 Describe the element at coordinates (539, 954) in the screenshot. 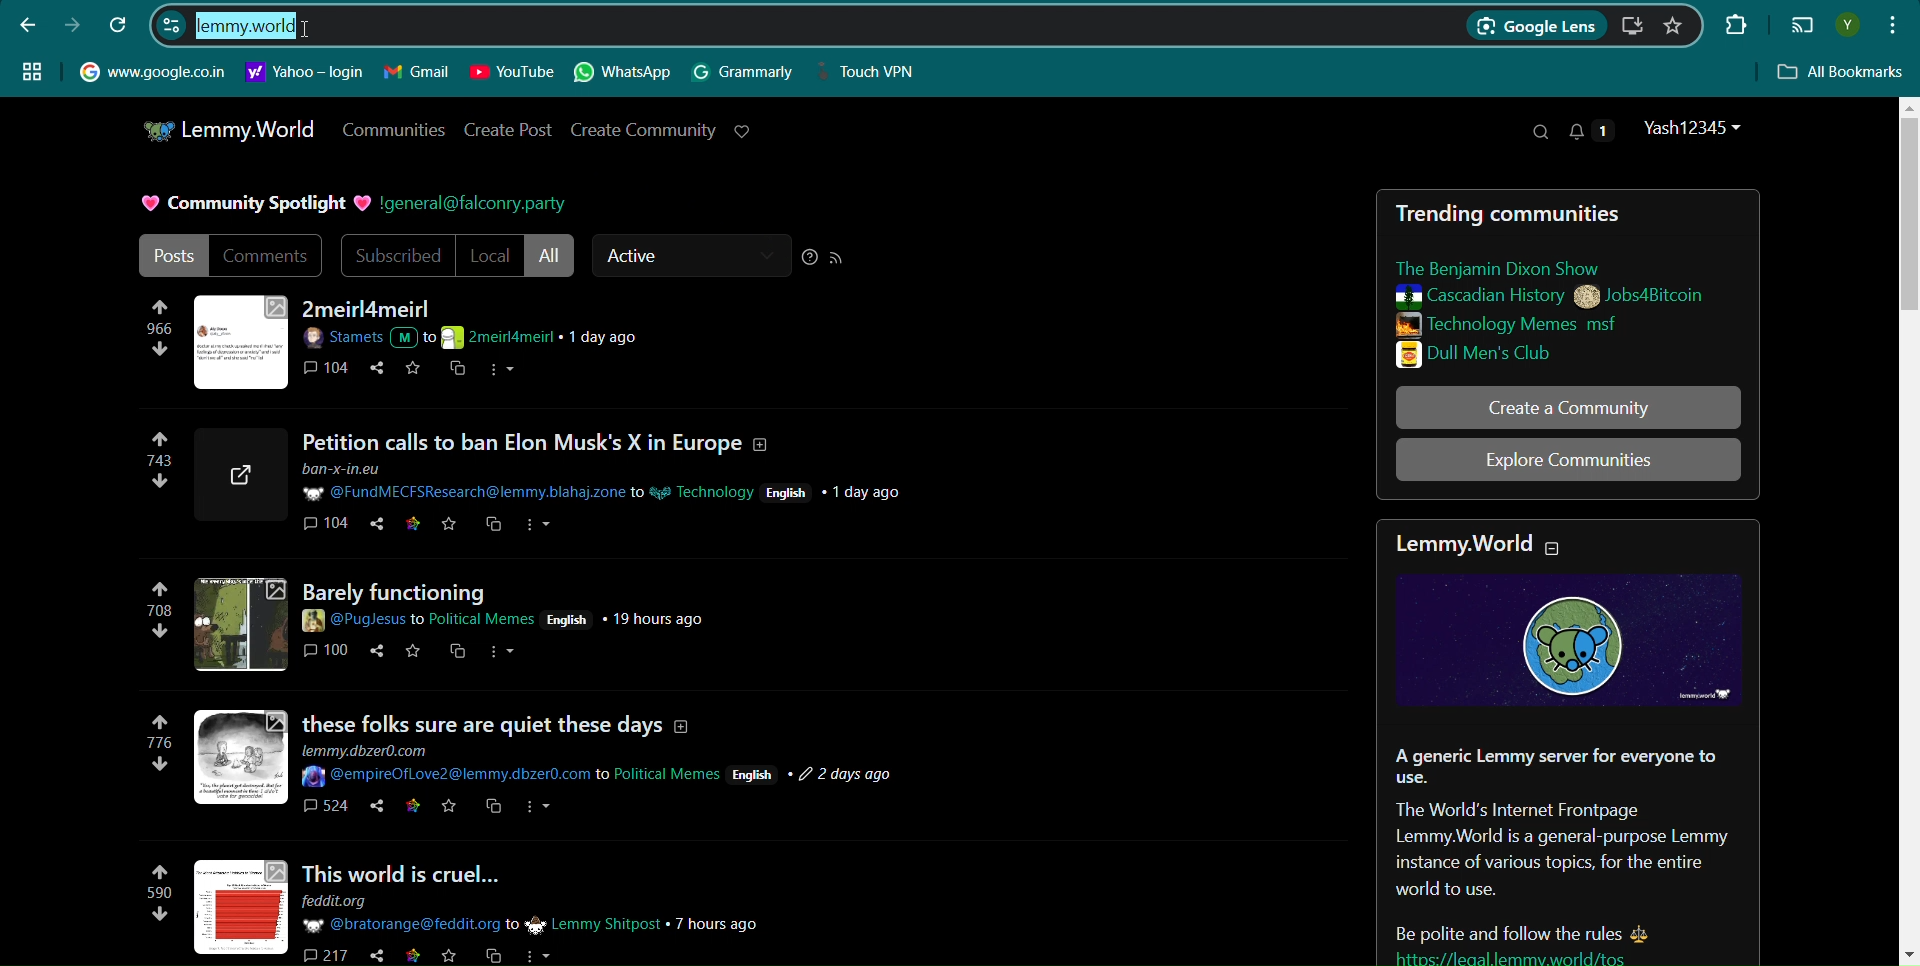

I see `more` at that location.